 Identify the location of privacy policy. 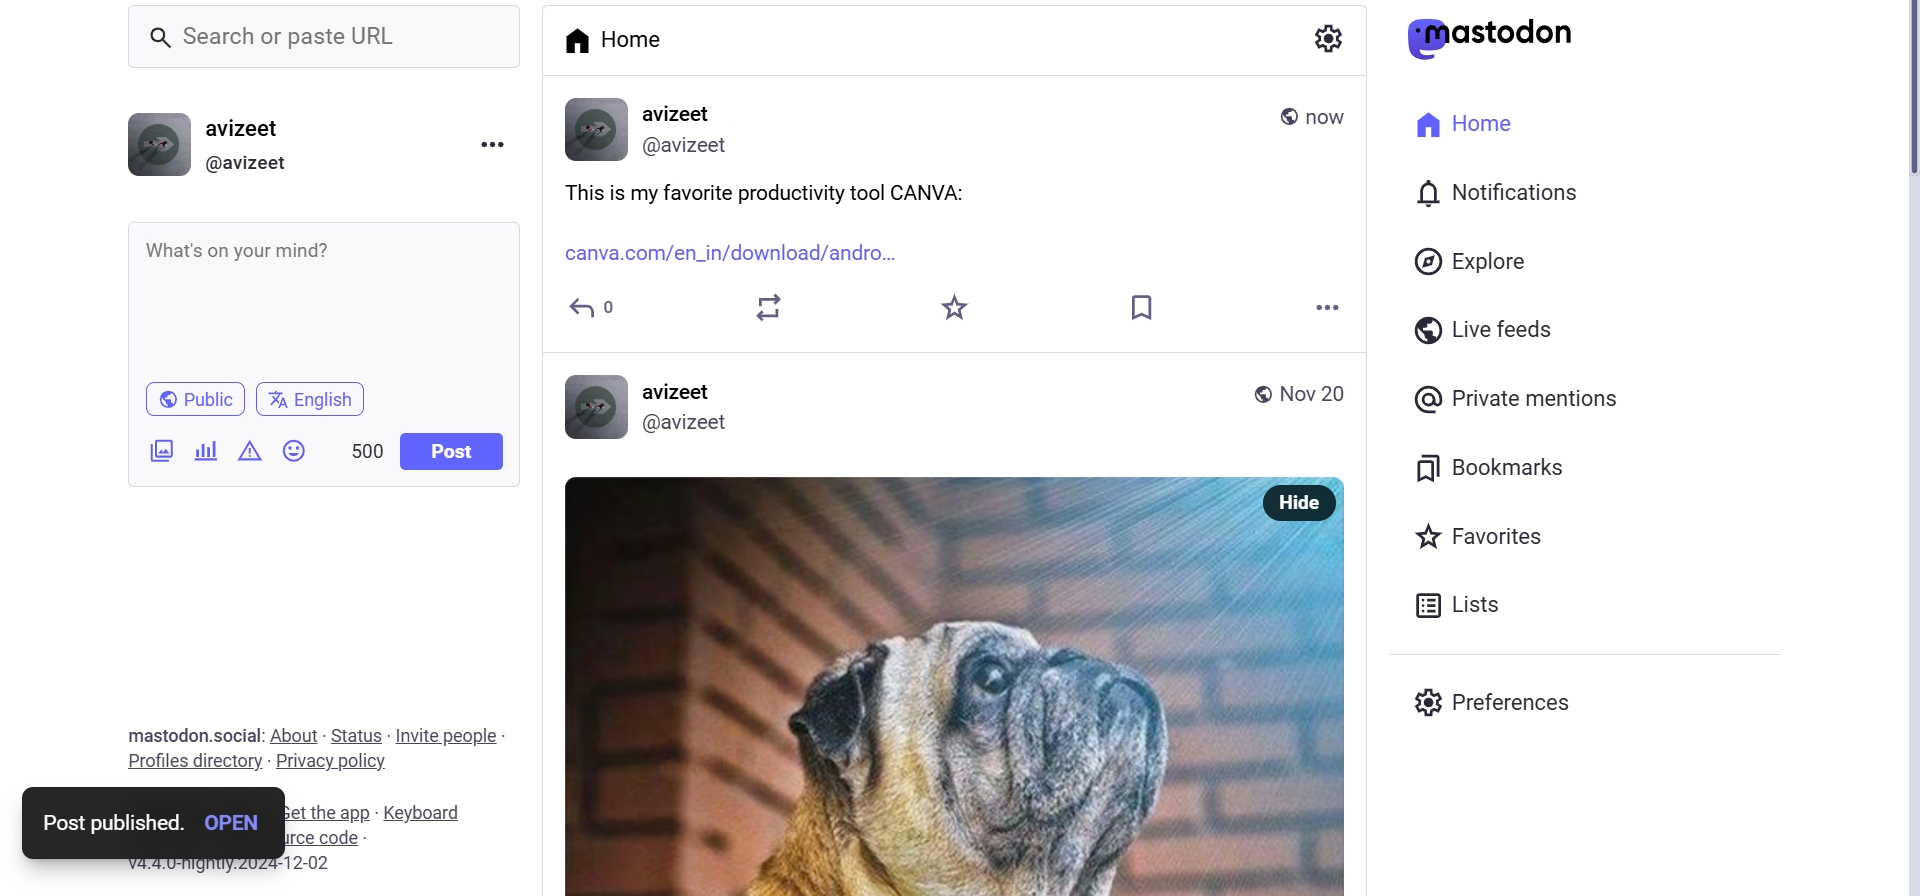
(336, 761).